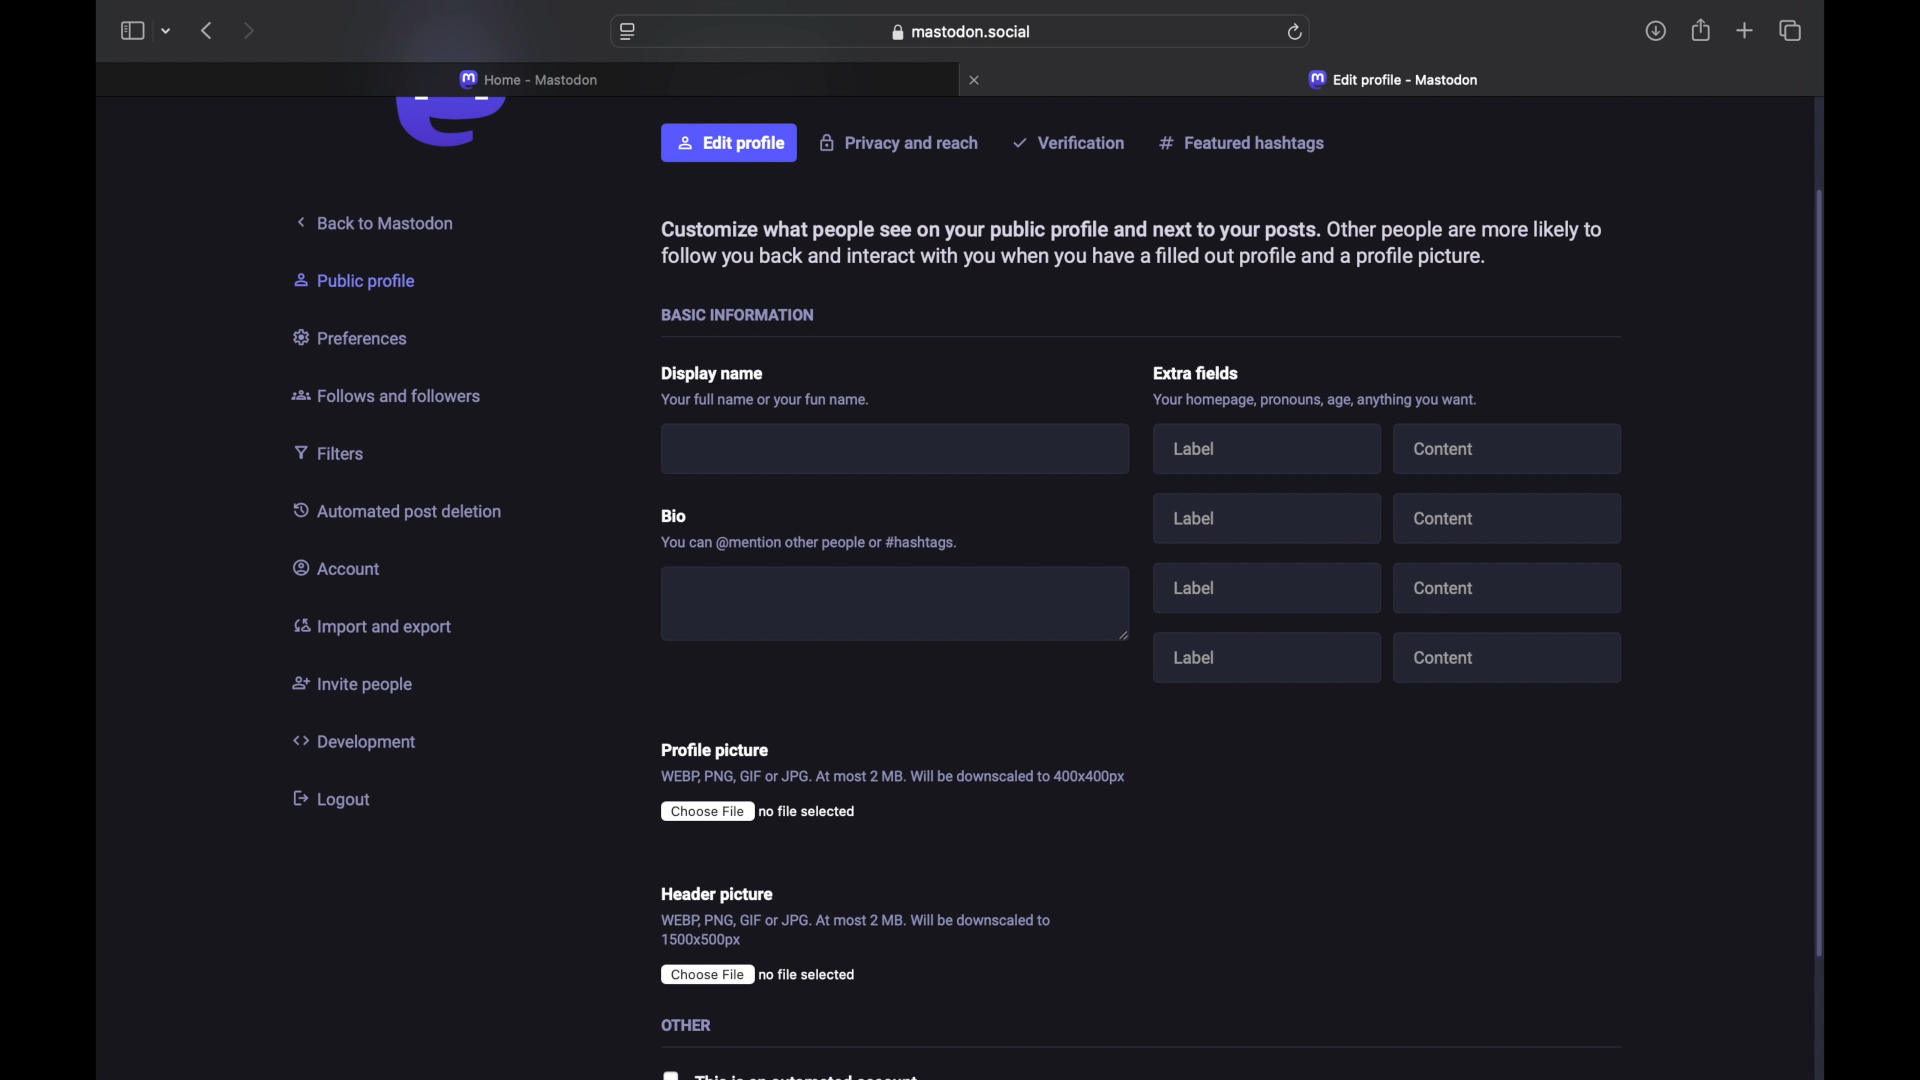 The image size is (1920, 1080). What do you see at coordinates (730, 144) in the screenshot?
I see `edit profile` at bounding box center [730, 144].